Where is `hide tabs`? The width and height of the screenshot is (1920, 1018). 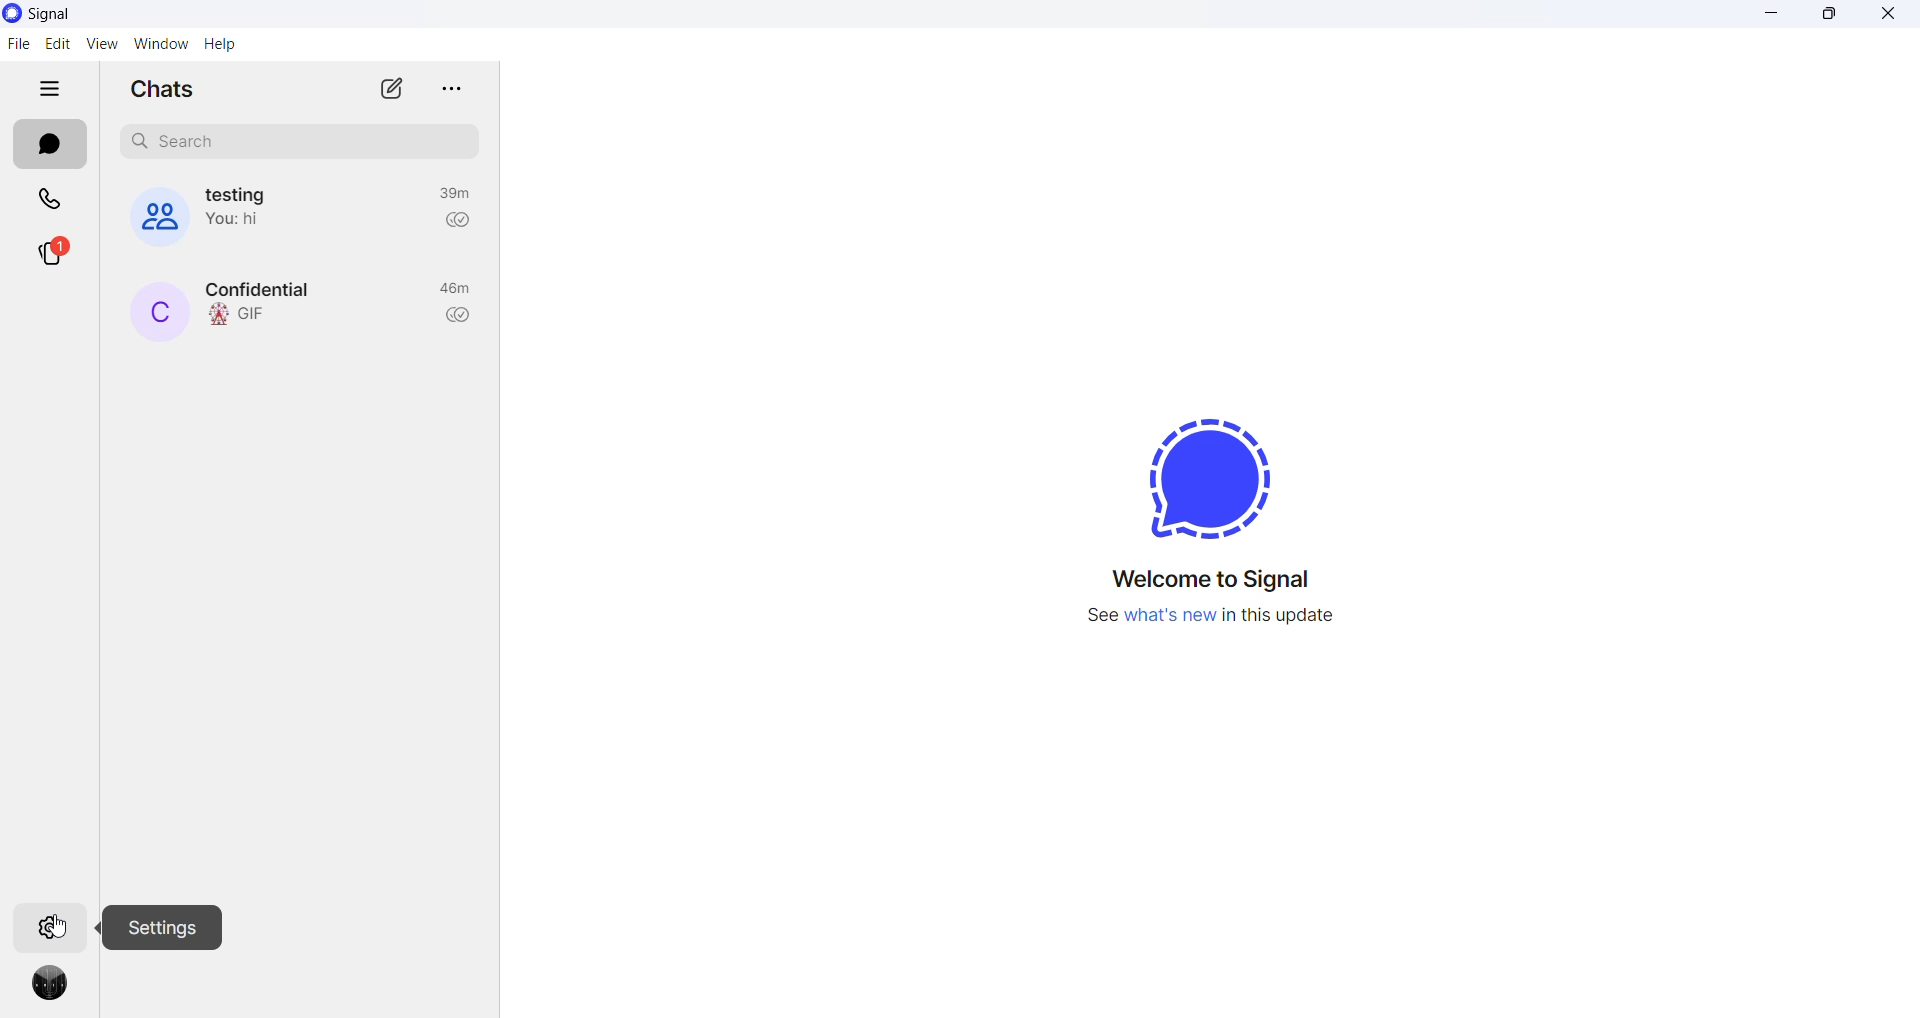
hide tabs is located at coordinates (53, 89).